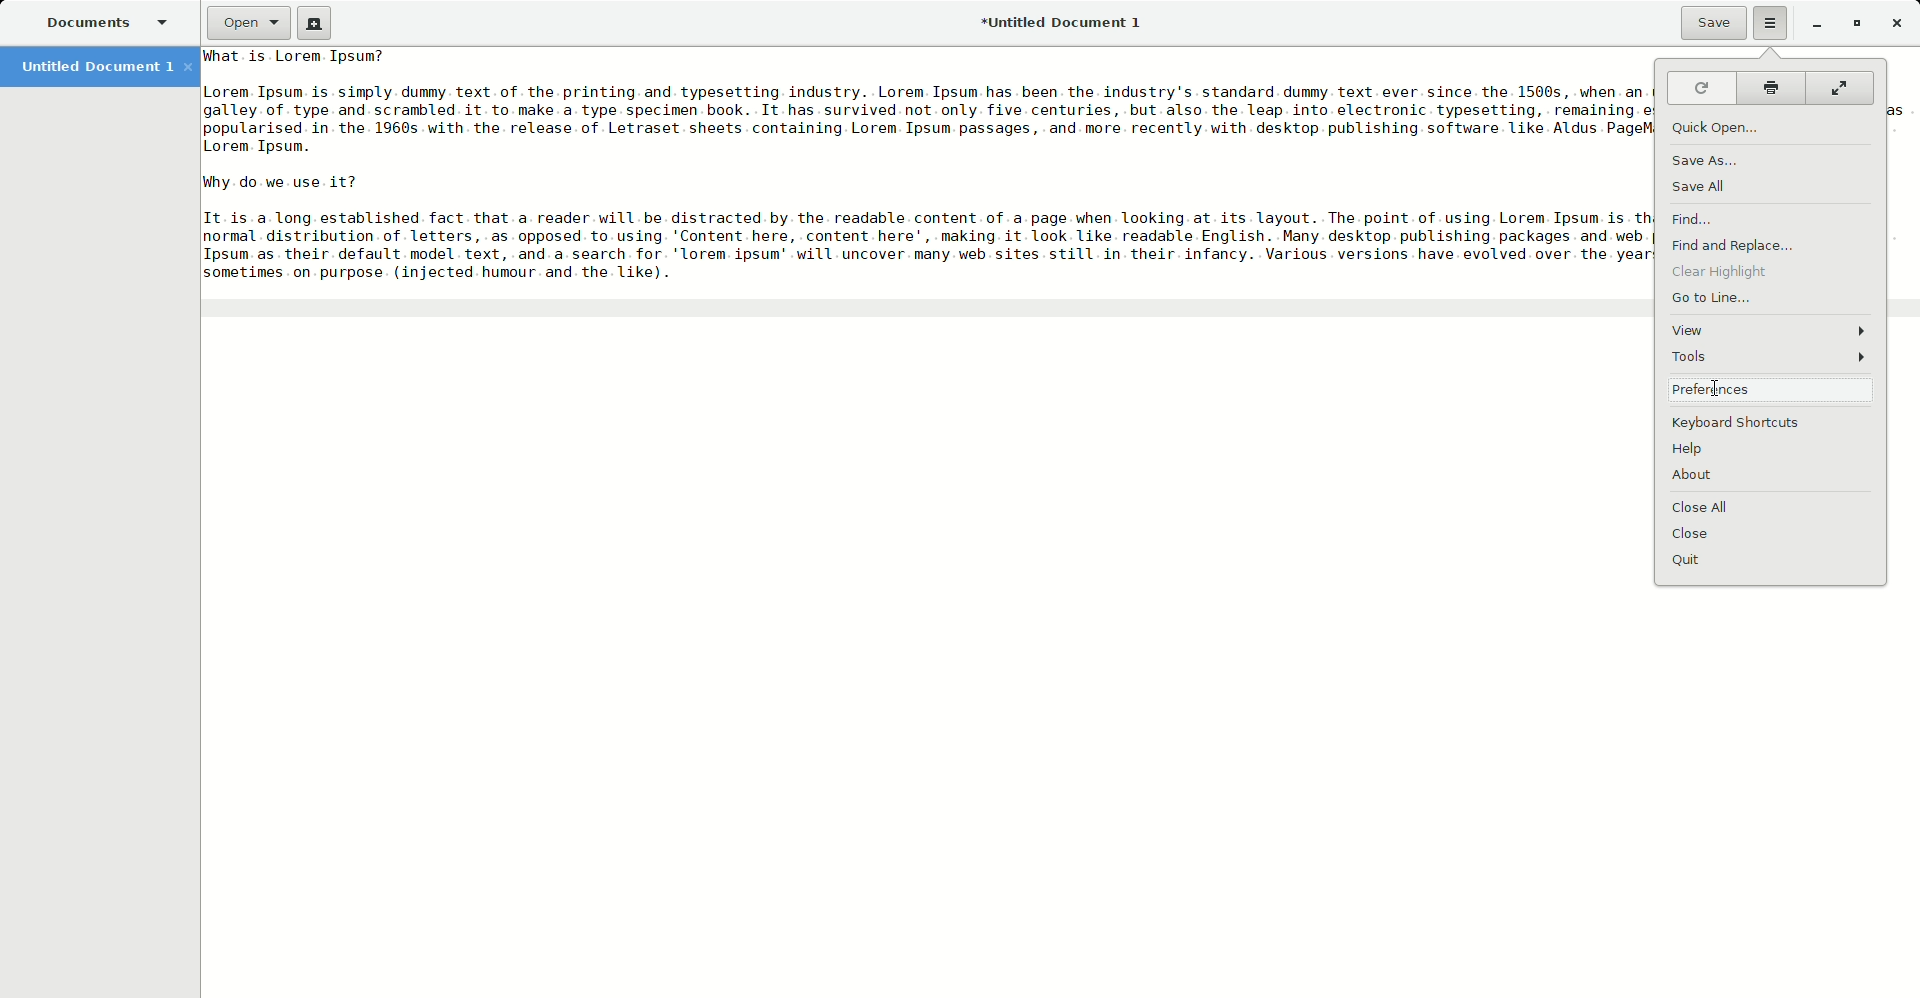 Image resolution: width=1920 pixels, height=998 pixels. What do you see at coordinates (1699, 534) in the screenshot?
I see `Close` at bounding box center [1699, 534].